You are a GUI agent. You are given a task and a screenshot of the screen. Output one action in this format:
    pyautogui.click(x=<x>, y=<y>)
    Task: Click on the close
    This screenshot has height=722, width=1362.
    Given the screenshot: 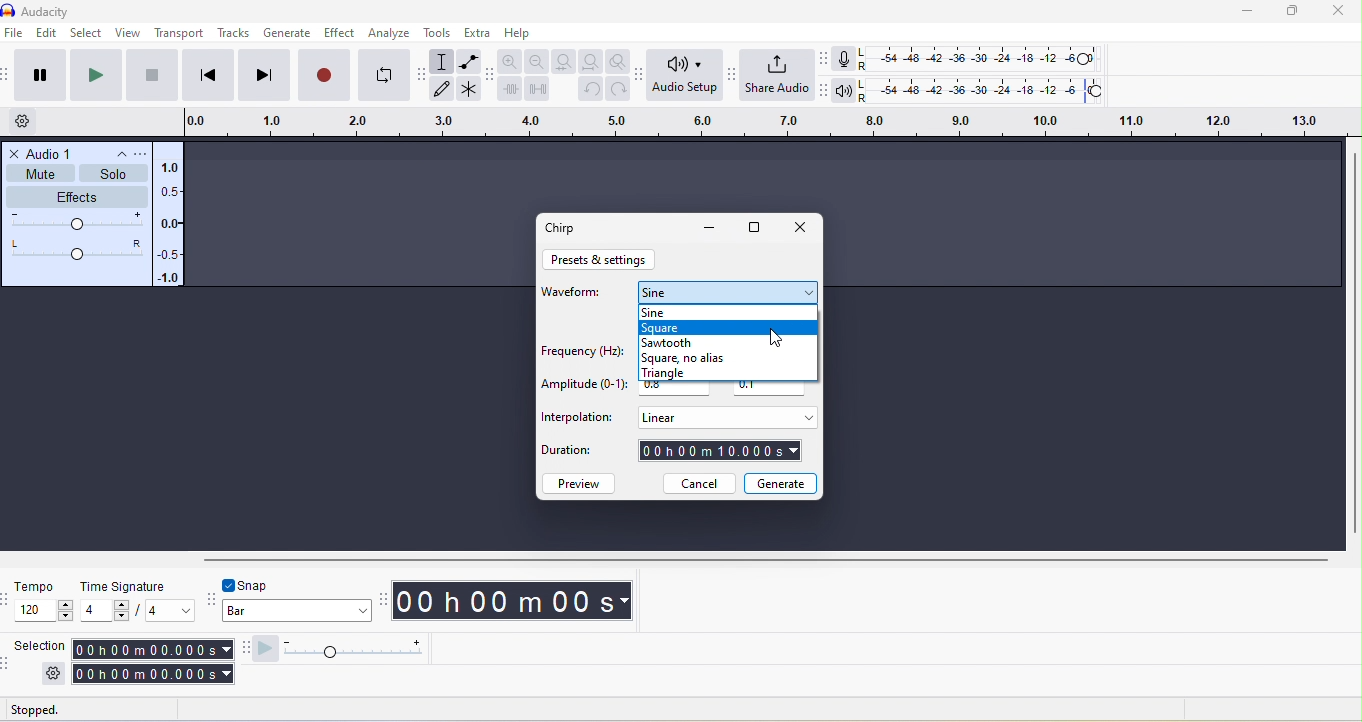 What is the action you would take?
    pyautogui.click(x=15, y=153)
    